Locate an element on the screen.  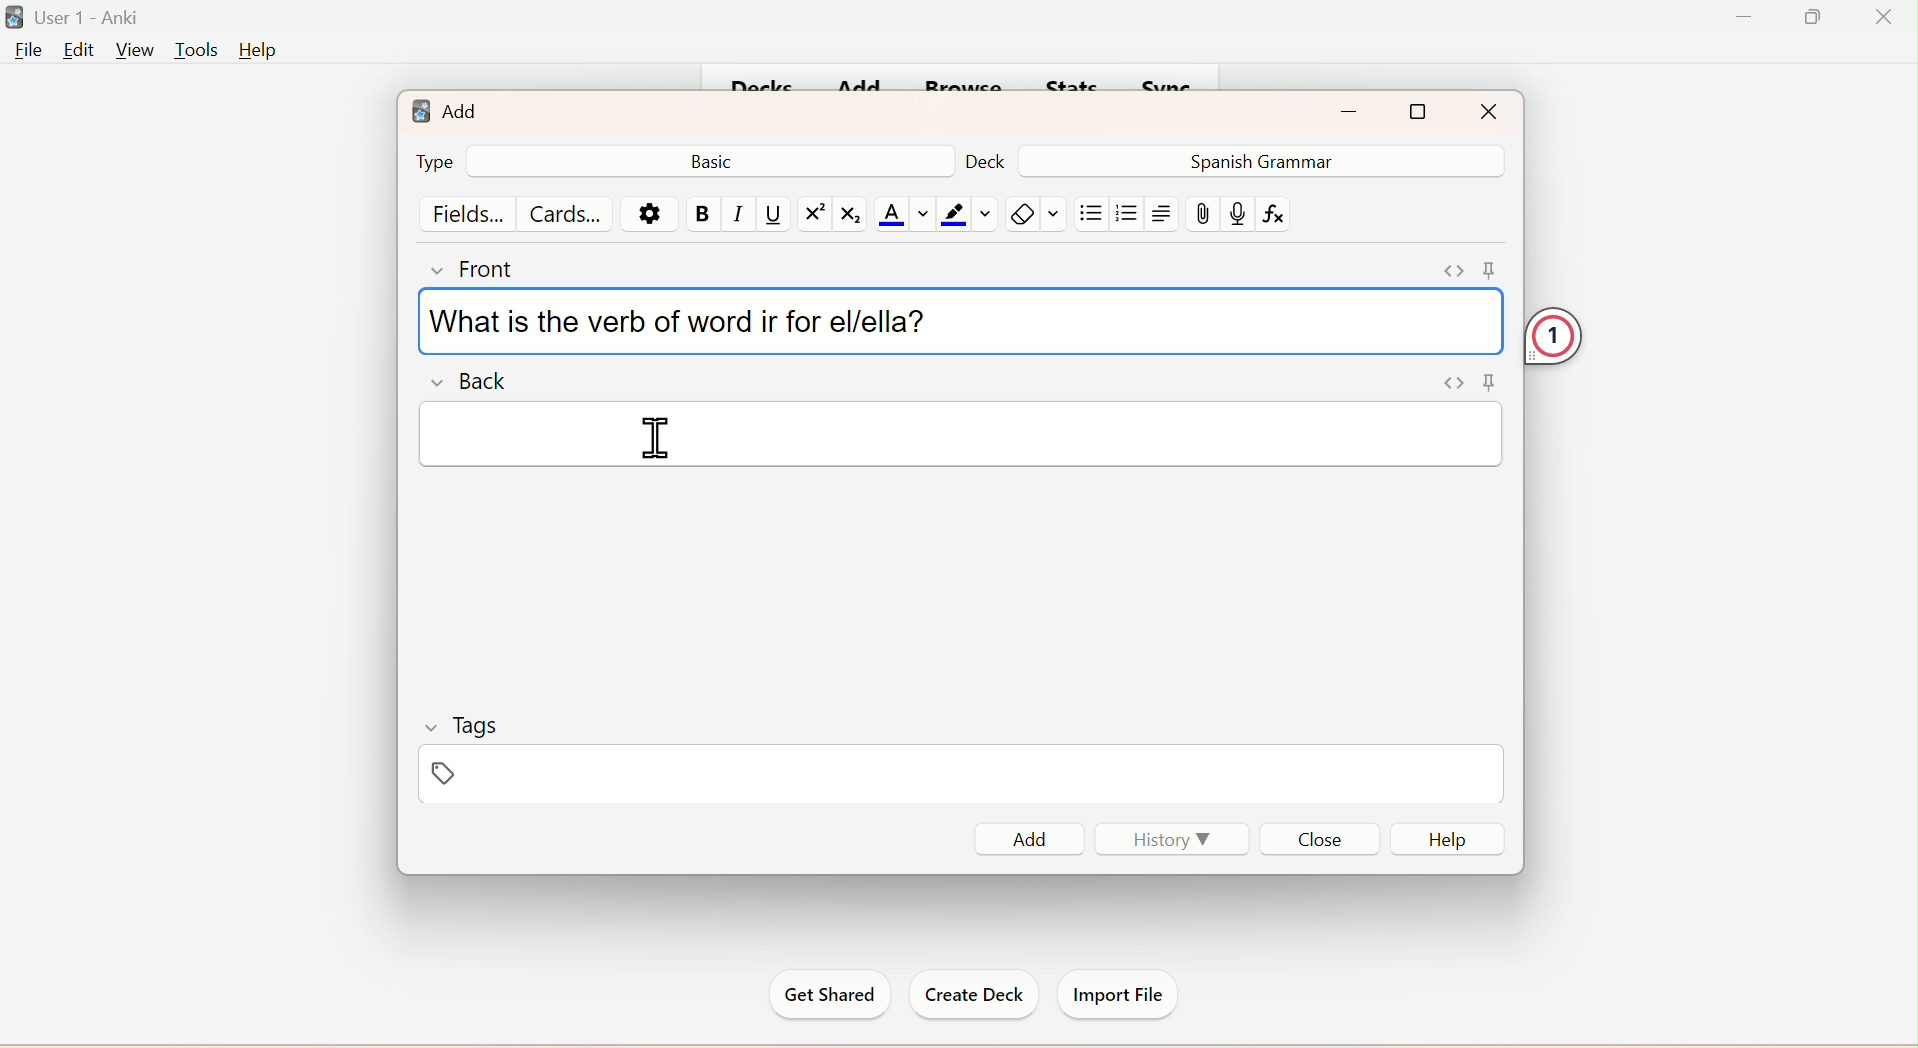
Rubber is located at coordinates (1039, 216).